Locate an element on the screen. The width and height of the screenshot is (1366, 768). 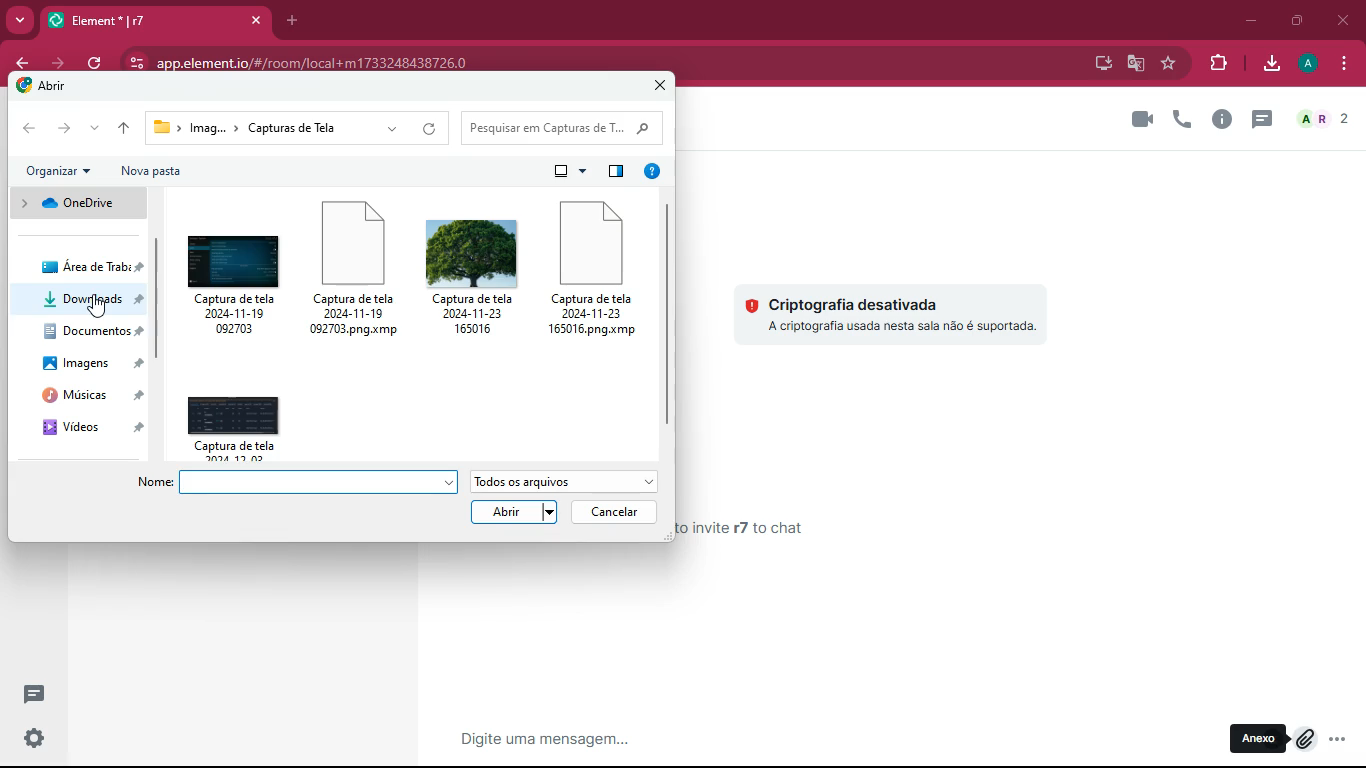
layout is located at coordinates (572, 171).